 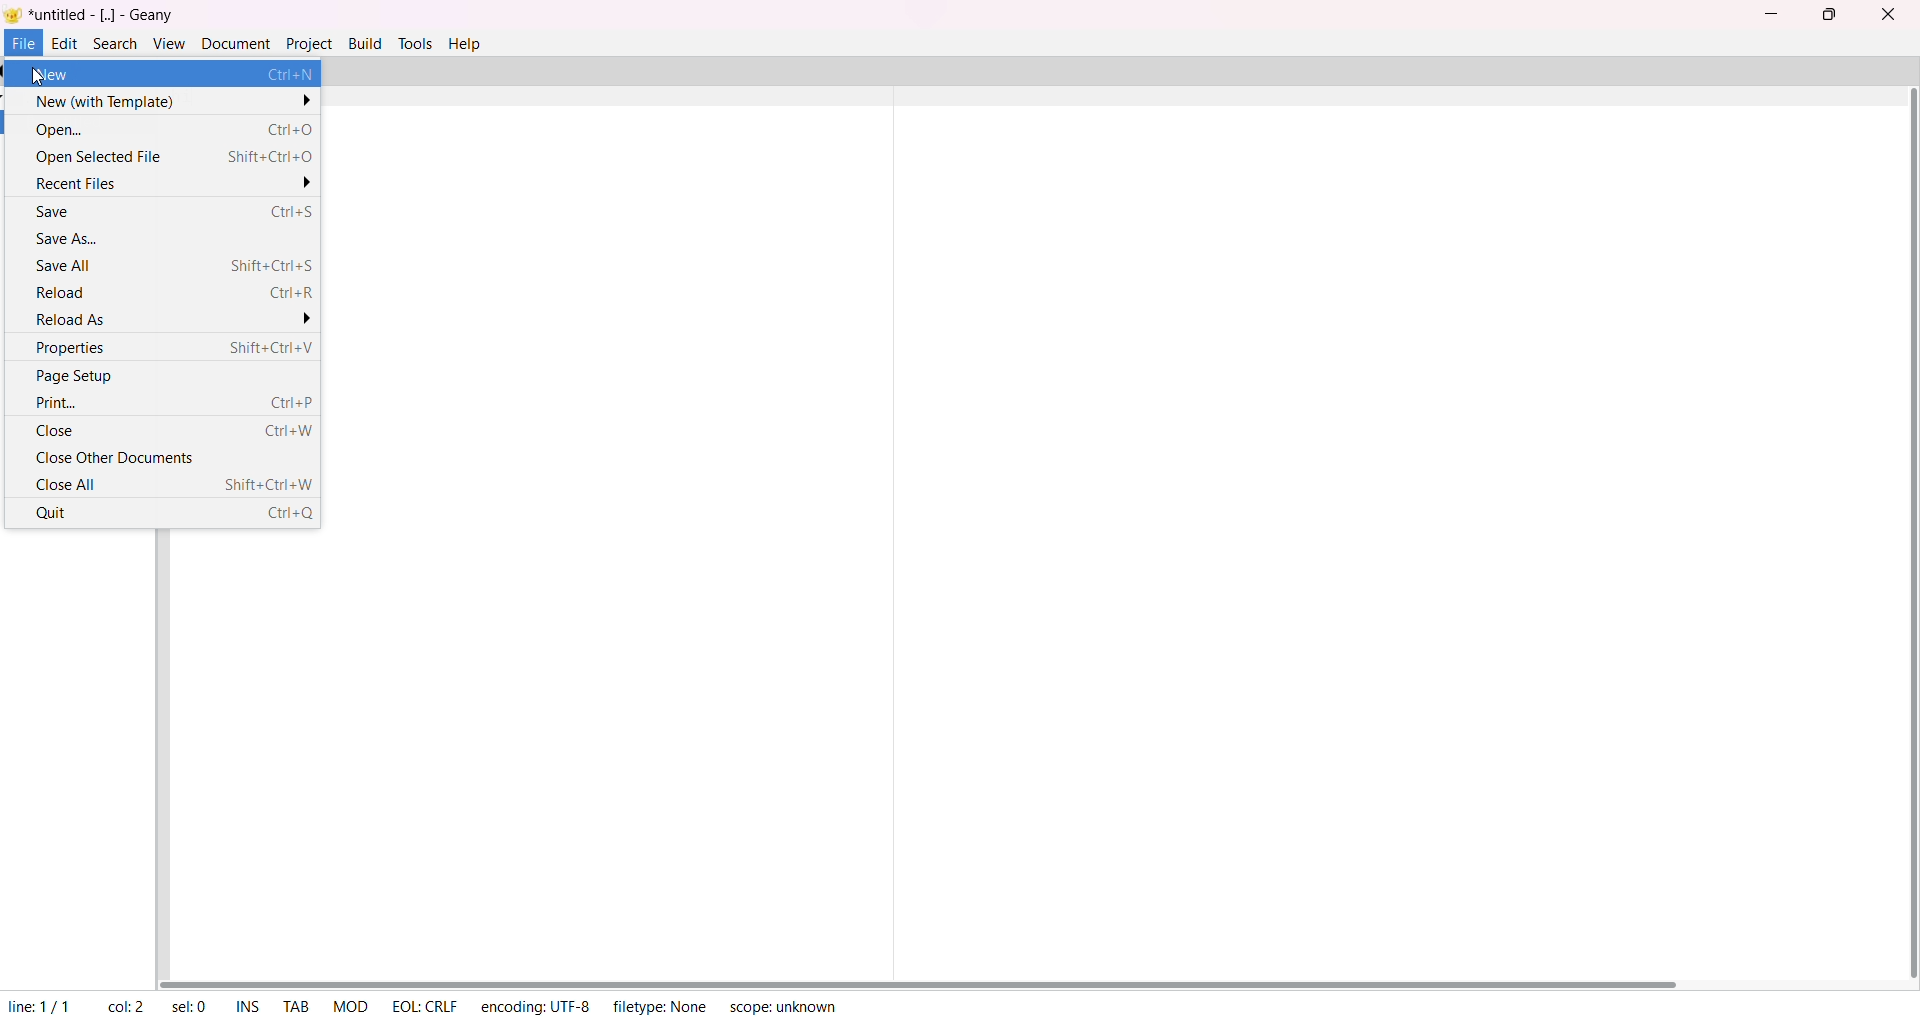 I want to click on filetype: None, so click(x=660, y=1006).